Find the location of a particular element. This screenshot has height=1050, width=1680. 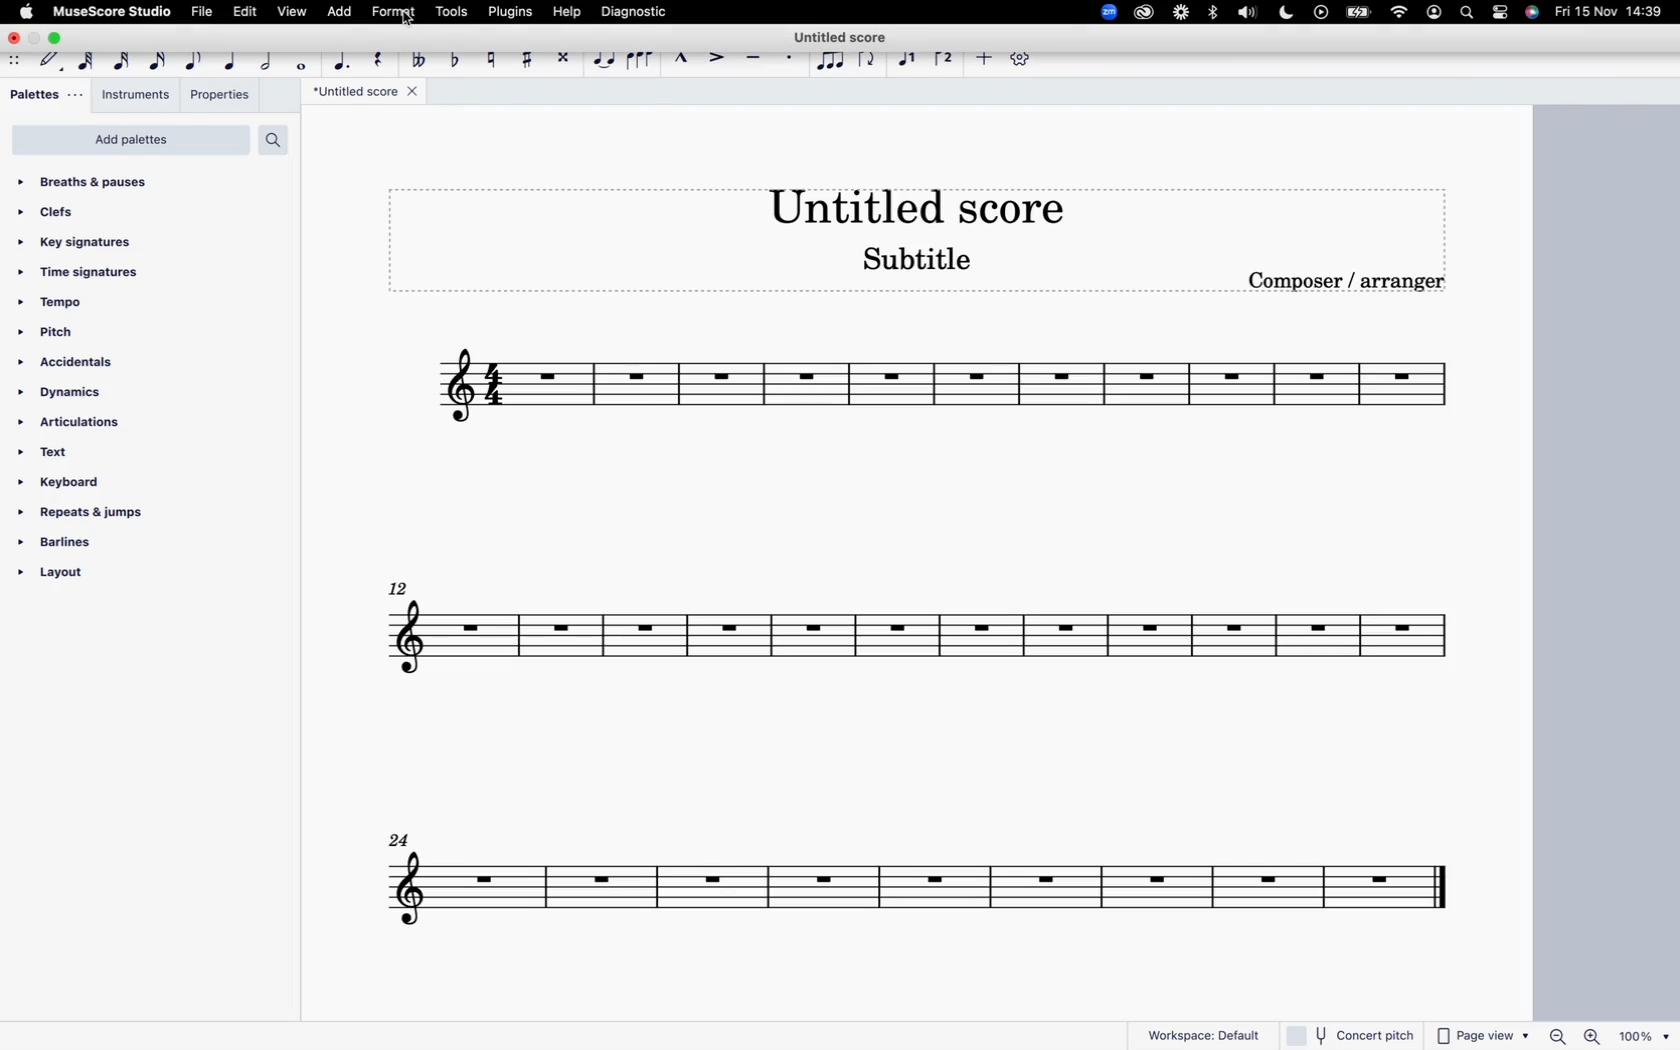

toggle flat is located at coordinates (455, 61).